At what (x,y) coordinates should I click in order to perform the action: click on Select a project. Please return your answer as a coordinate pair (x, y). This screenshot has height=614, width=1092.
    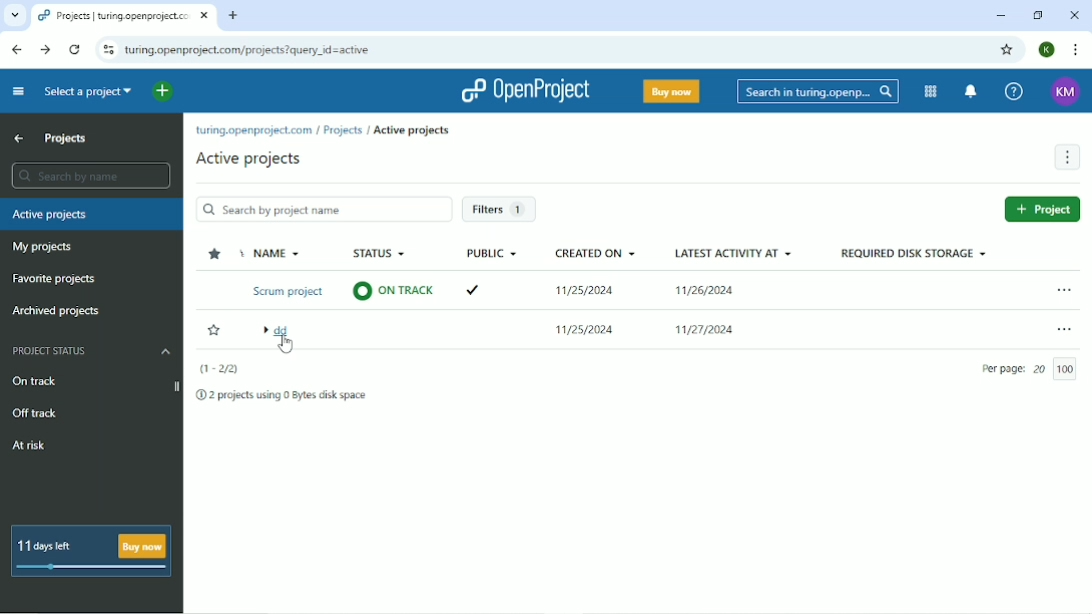
    Looking at the image, I should click on (88, 93).